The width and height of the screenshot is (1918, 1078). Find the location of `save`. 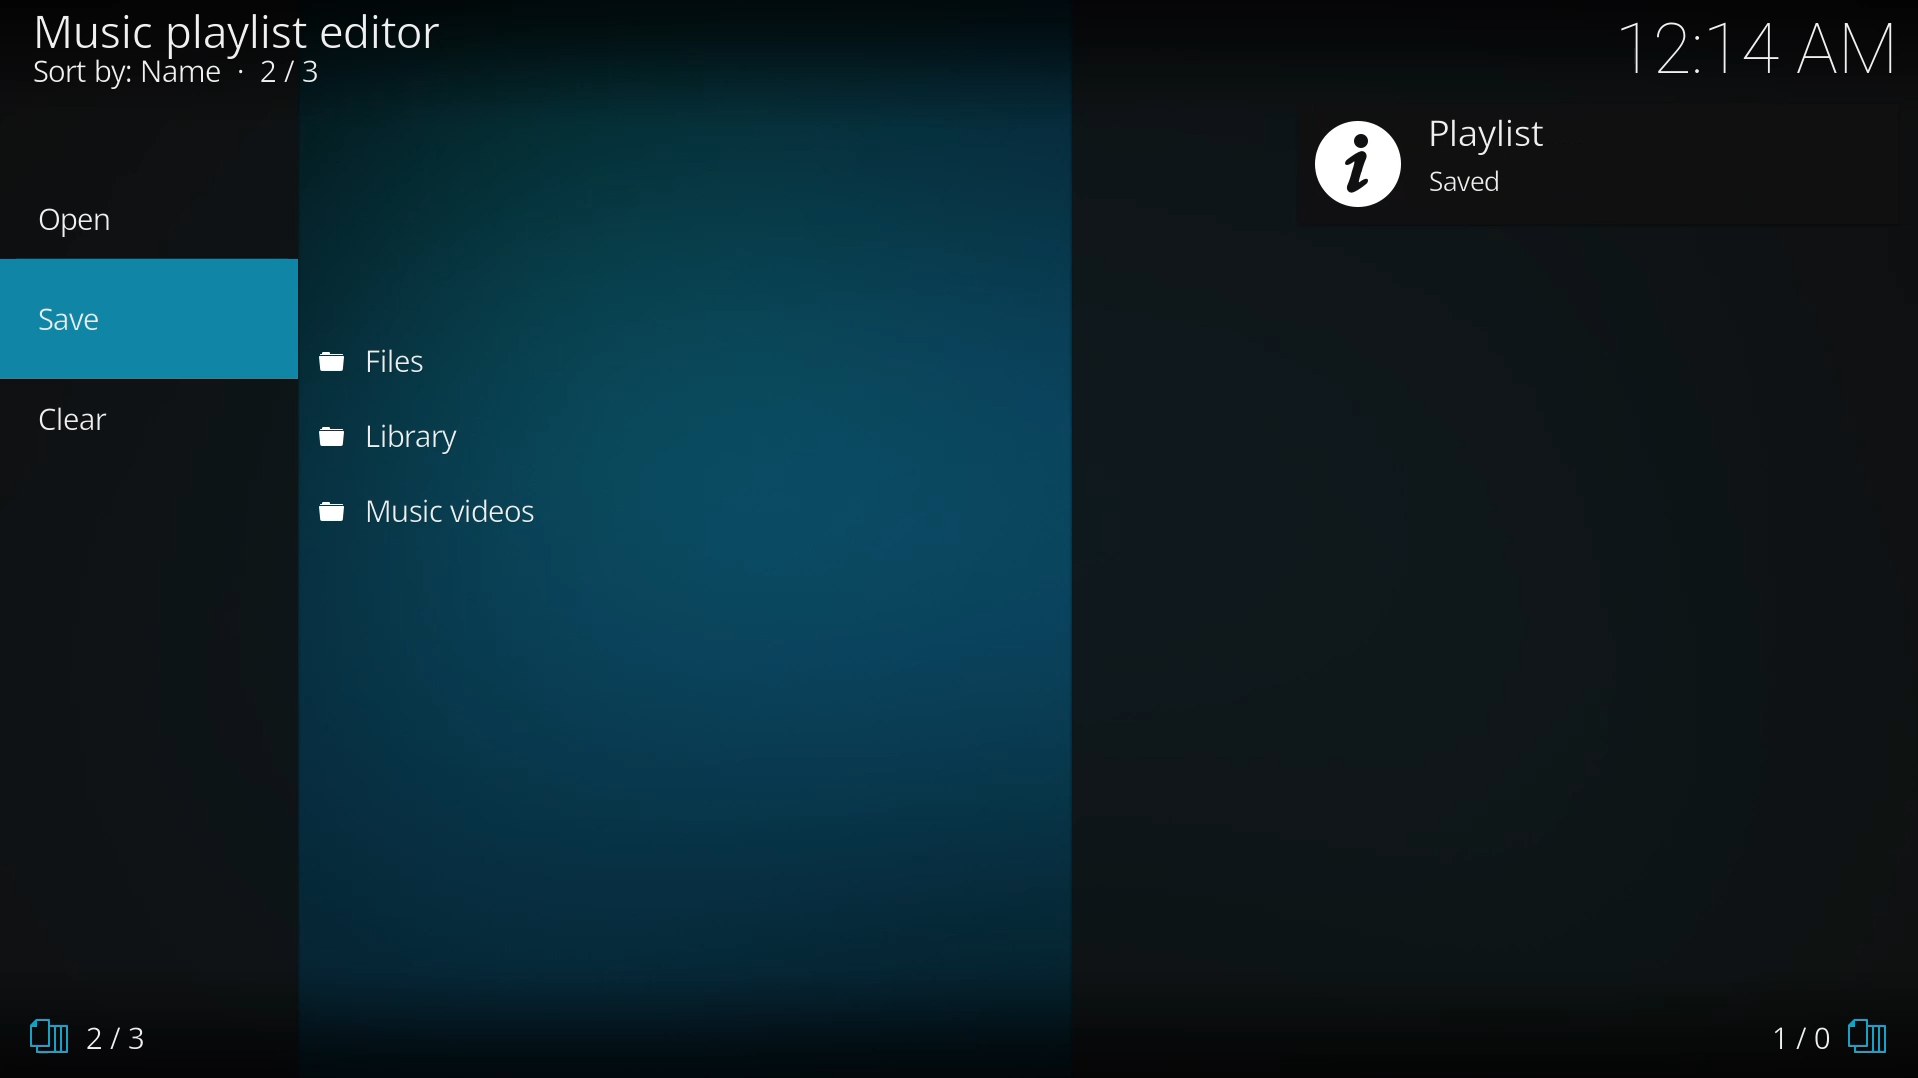

save is located at coordinates (75, 316).